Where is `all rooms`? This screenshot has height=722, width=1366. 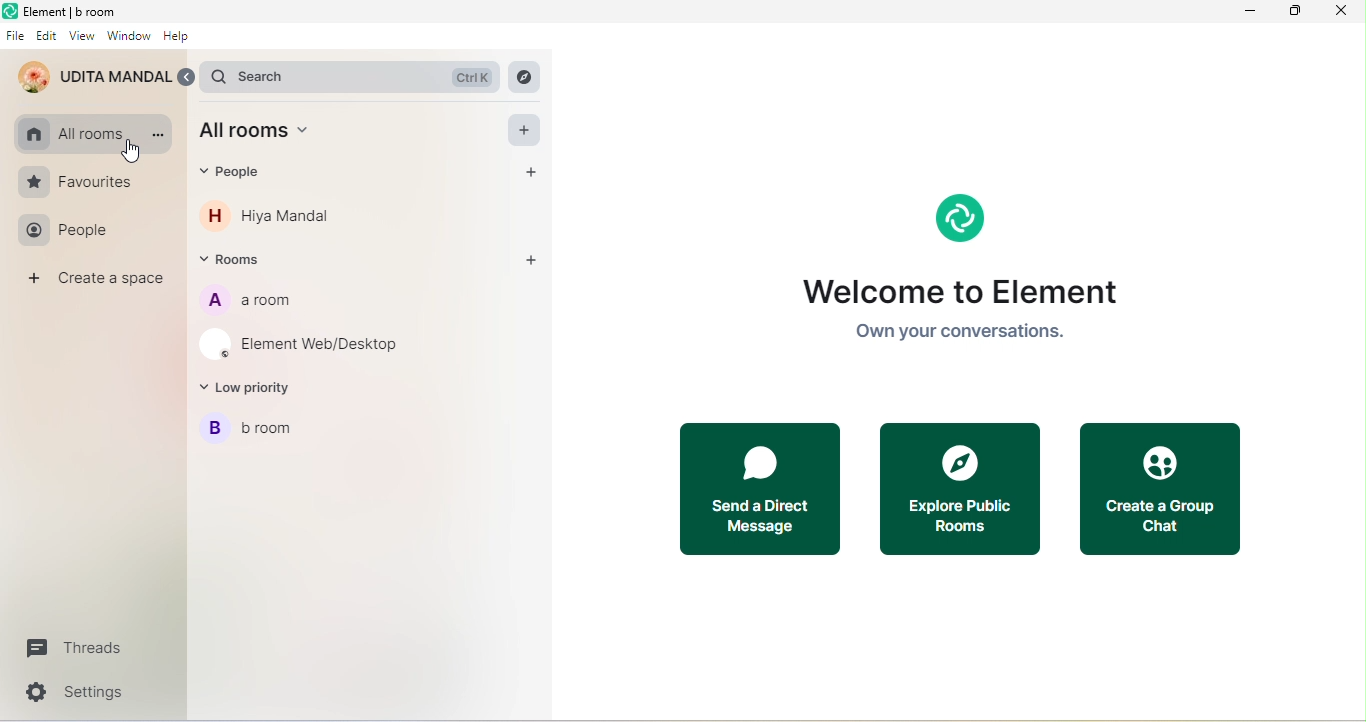
all rooms is located at coordinates (76, 134).